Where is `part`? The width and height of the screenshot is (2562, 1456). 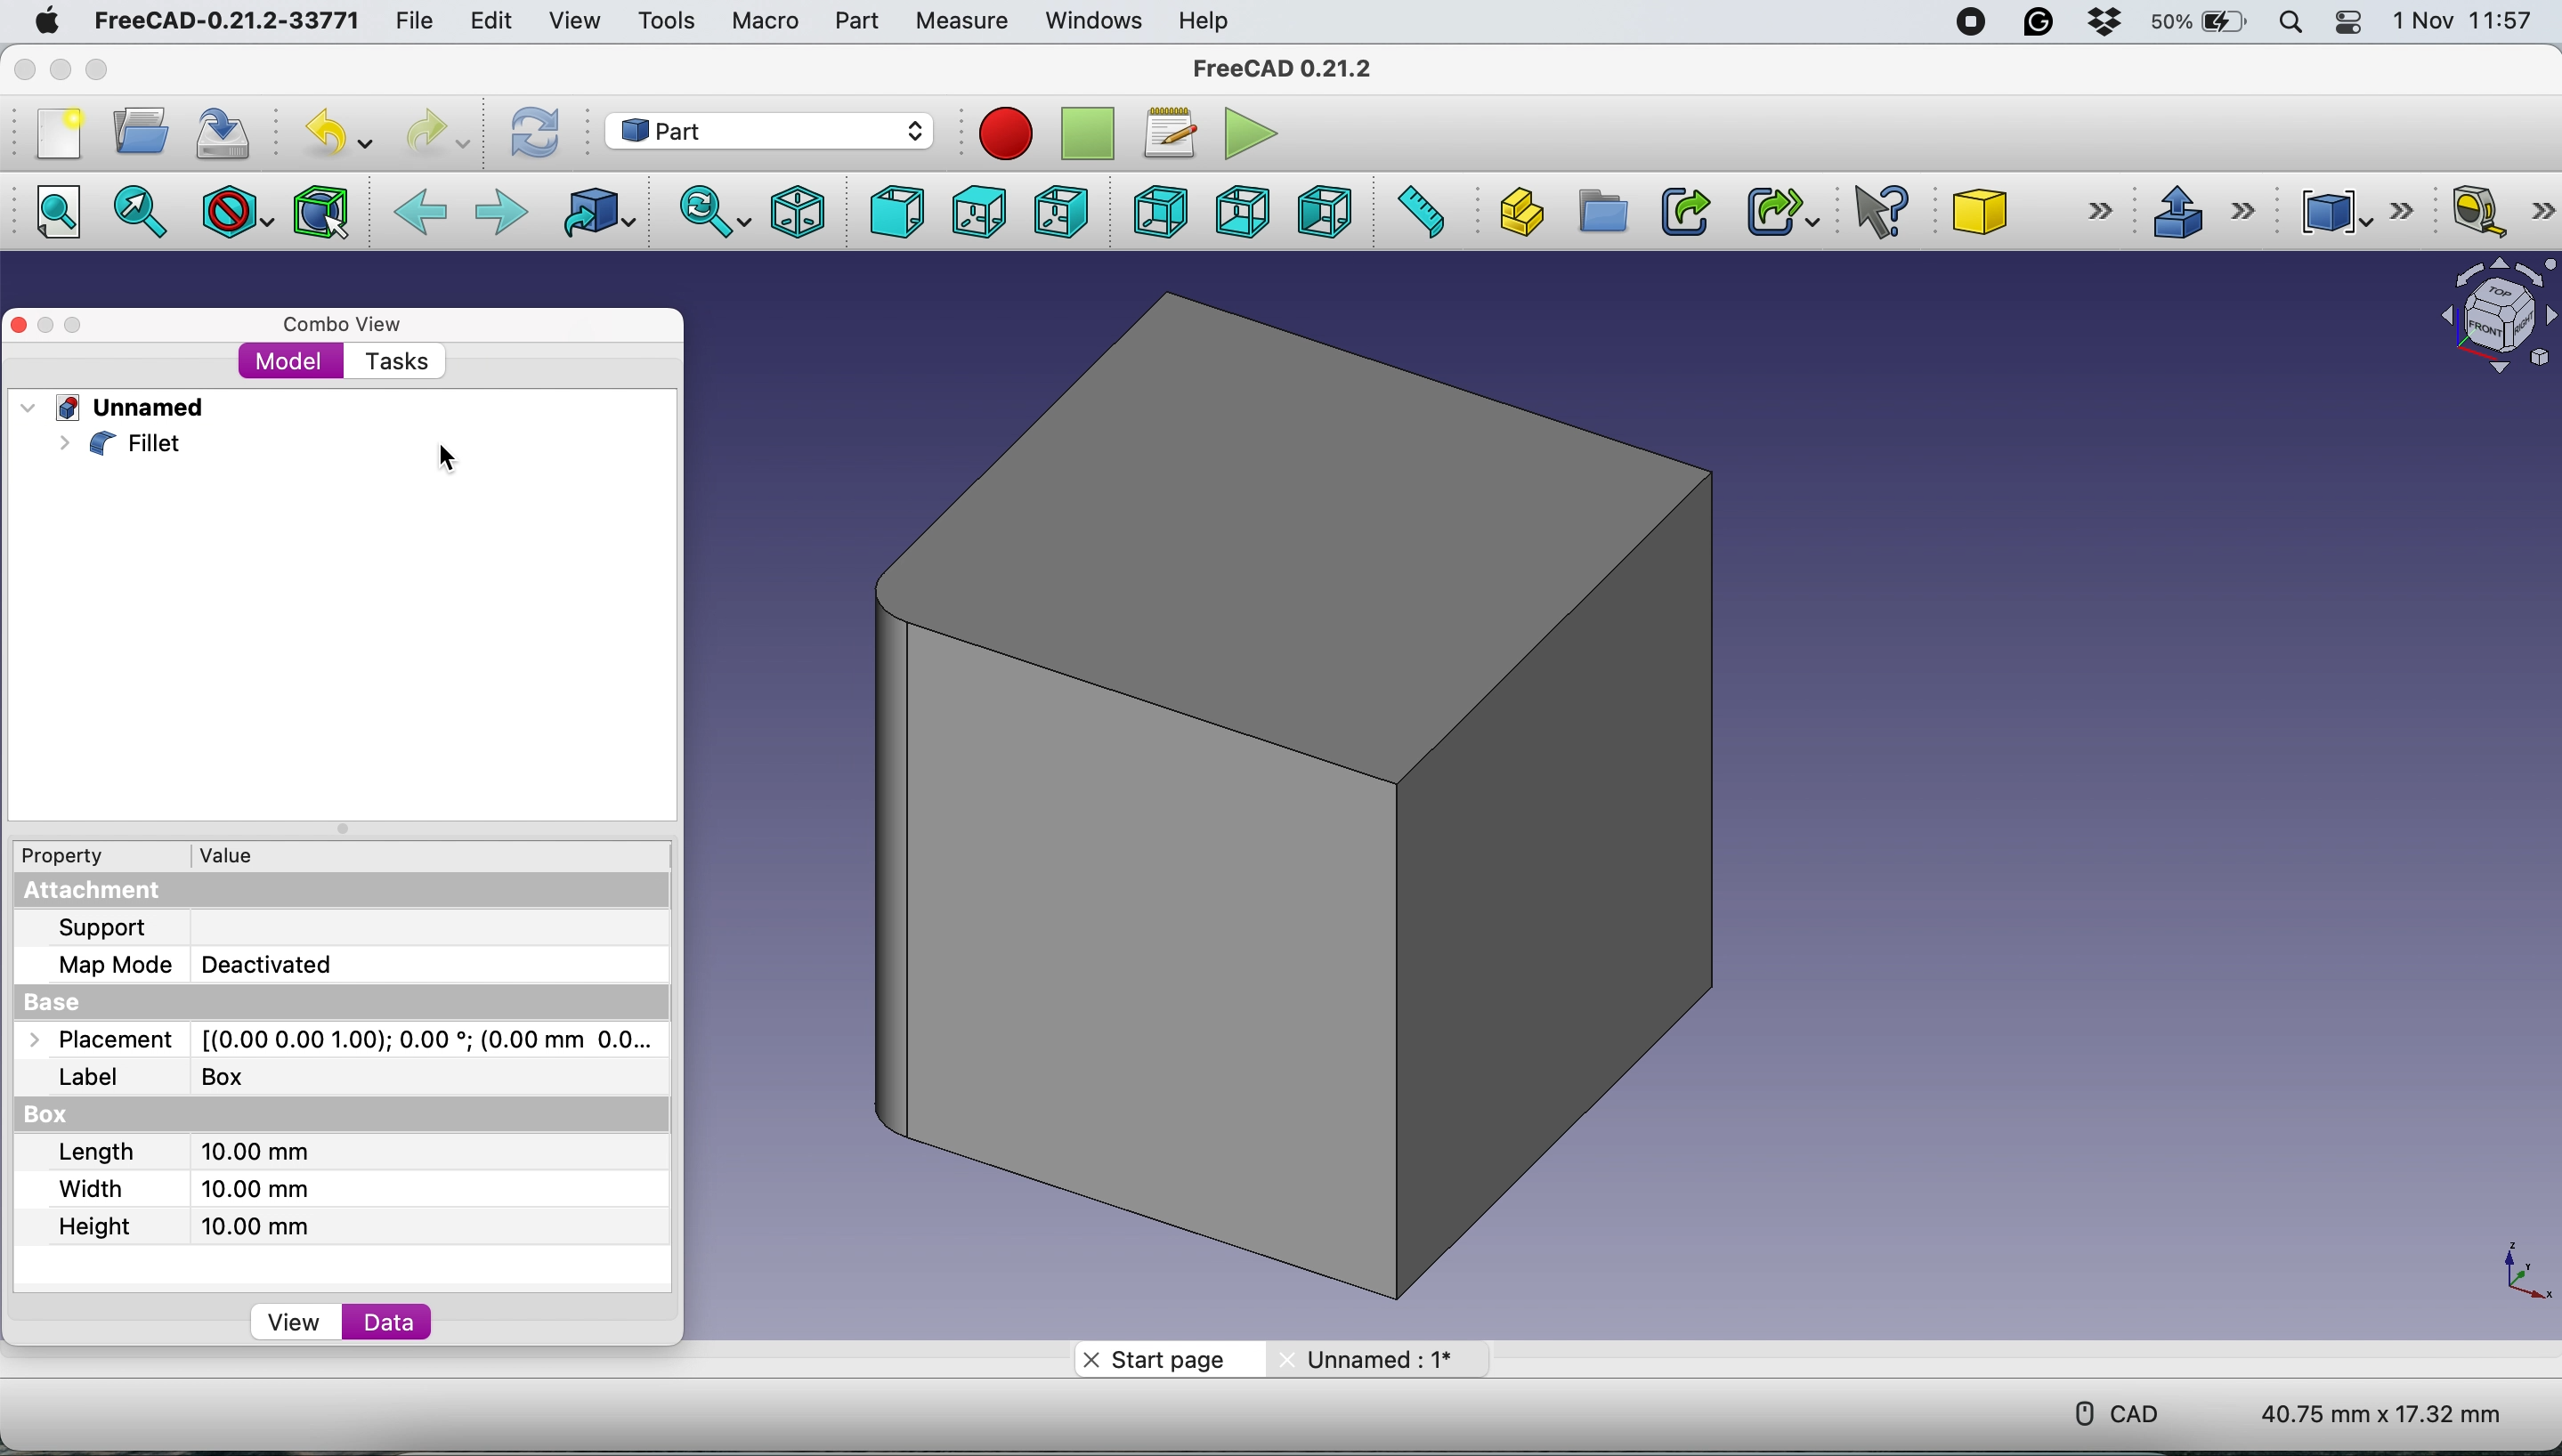
part is located at coordinates (856, 19).